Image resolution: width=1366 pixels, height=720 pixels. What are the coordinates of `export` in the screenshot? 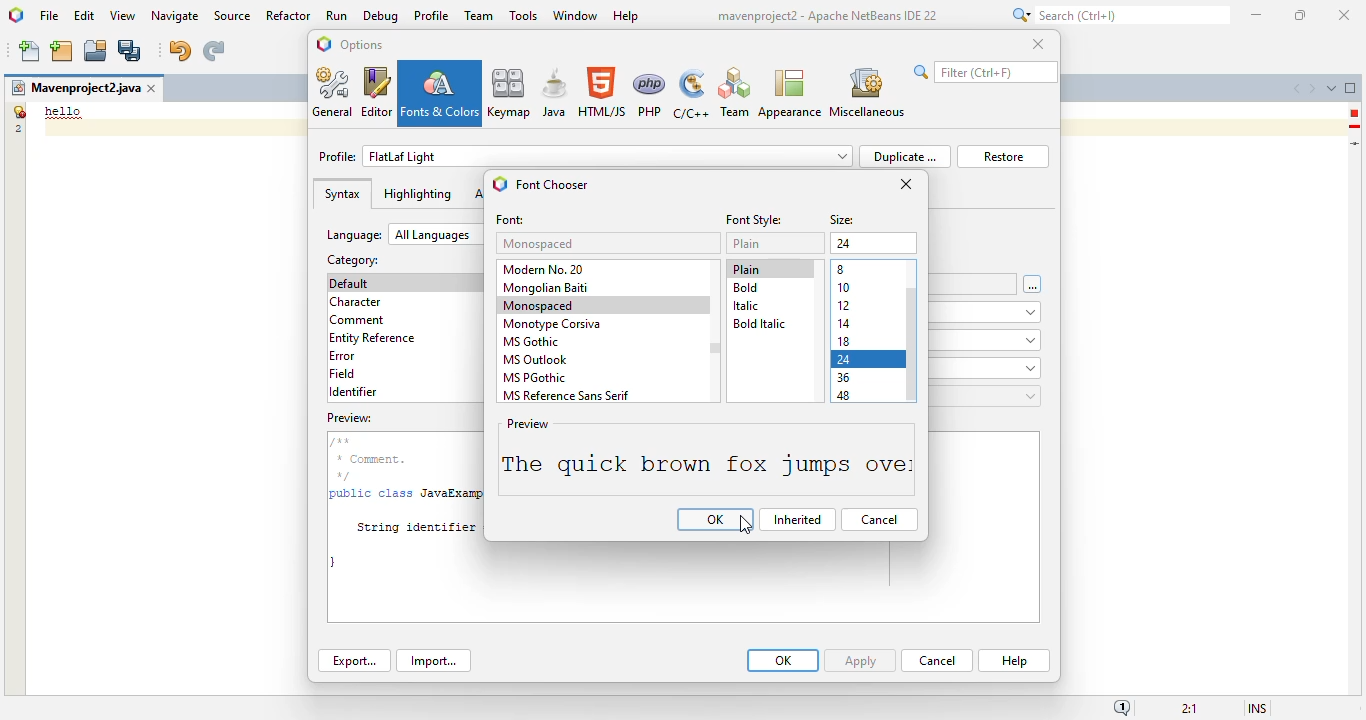 It's located at (355, 660).